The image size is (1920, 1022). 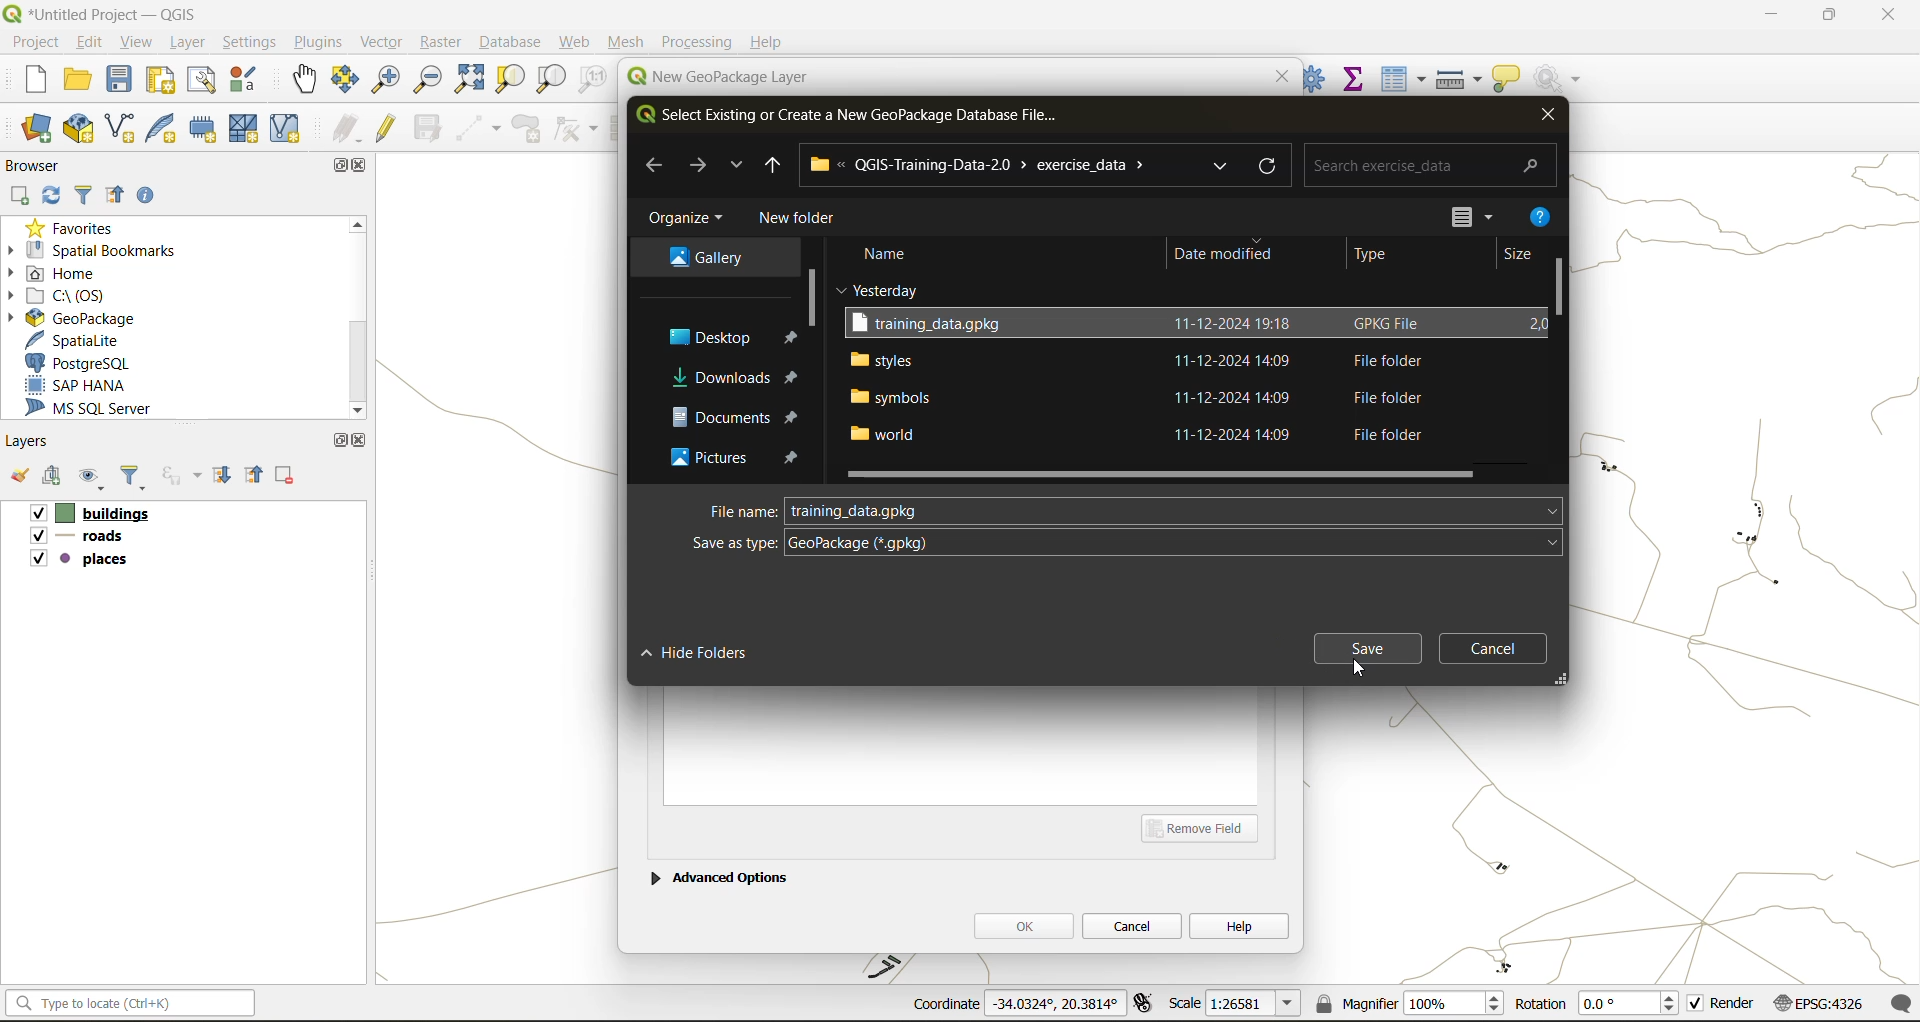 What do you see at coordinates (1597, 1005) in the screenshot?
I see `rotation` at bounding box center [1597, 1005].